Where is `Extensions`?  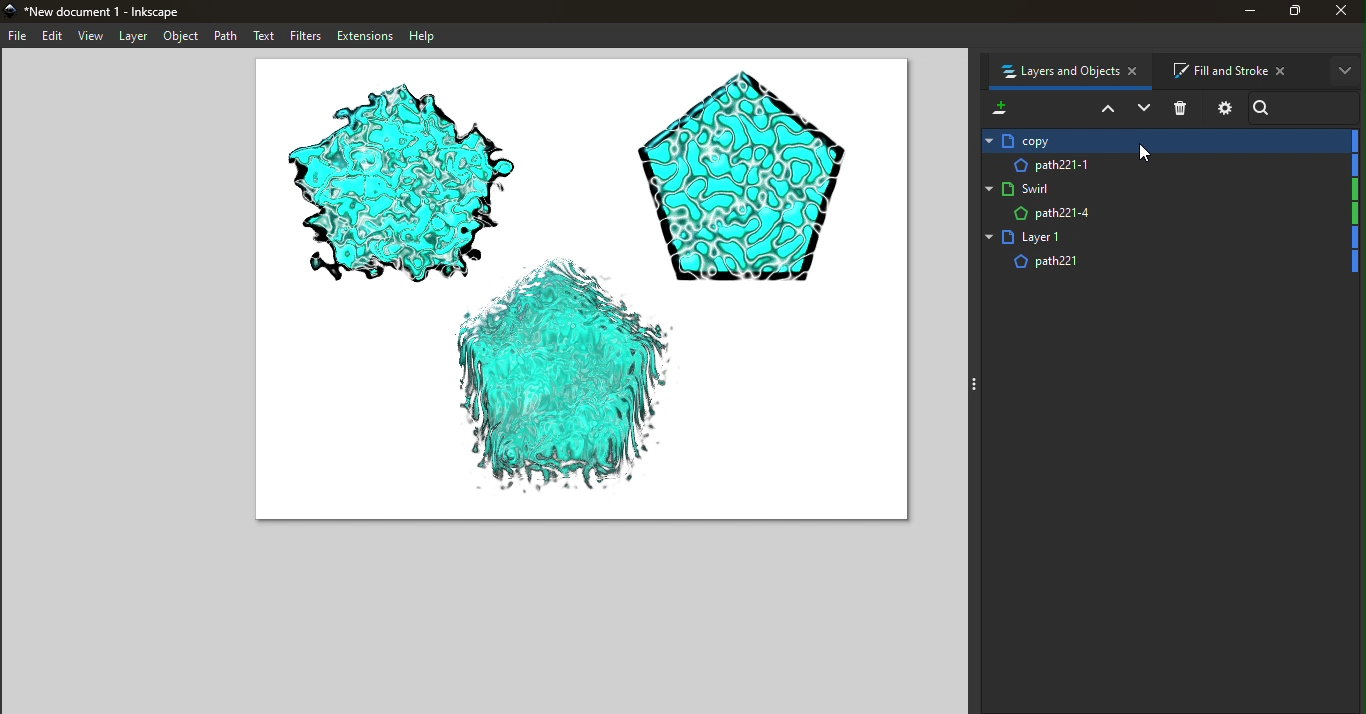
Extensions is located at coordinates (363, 35).